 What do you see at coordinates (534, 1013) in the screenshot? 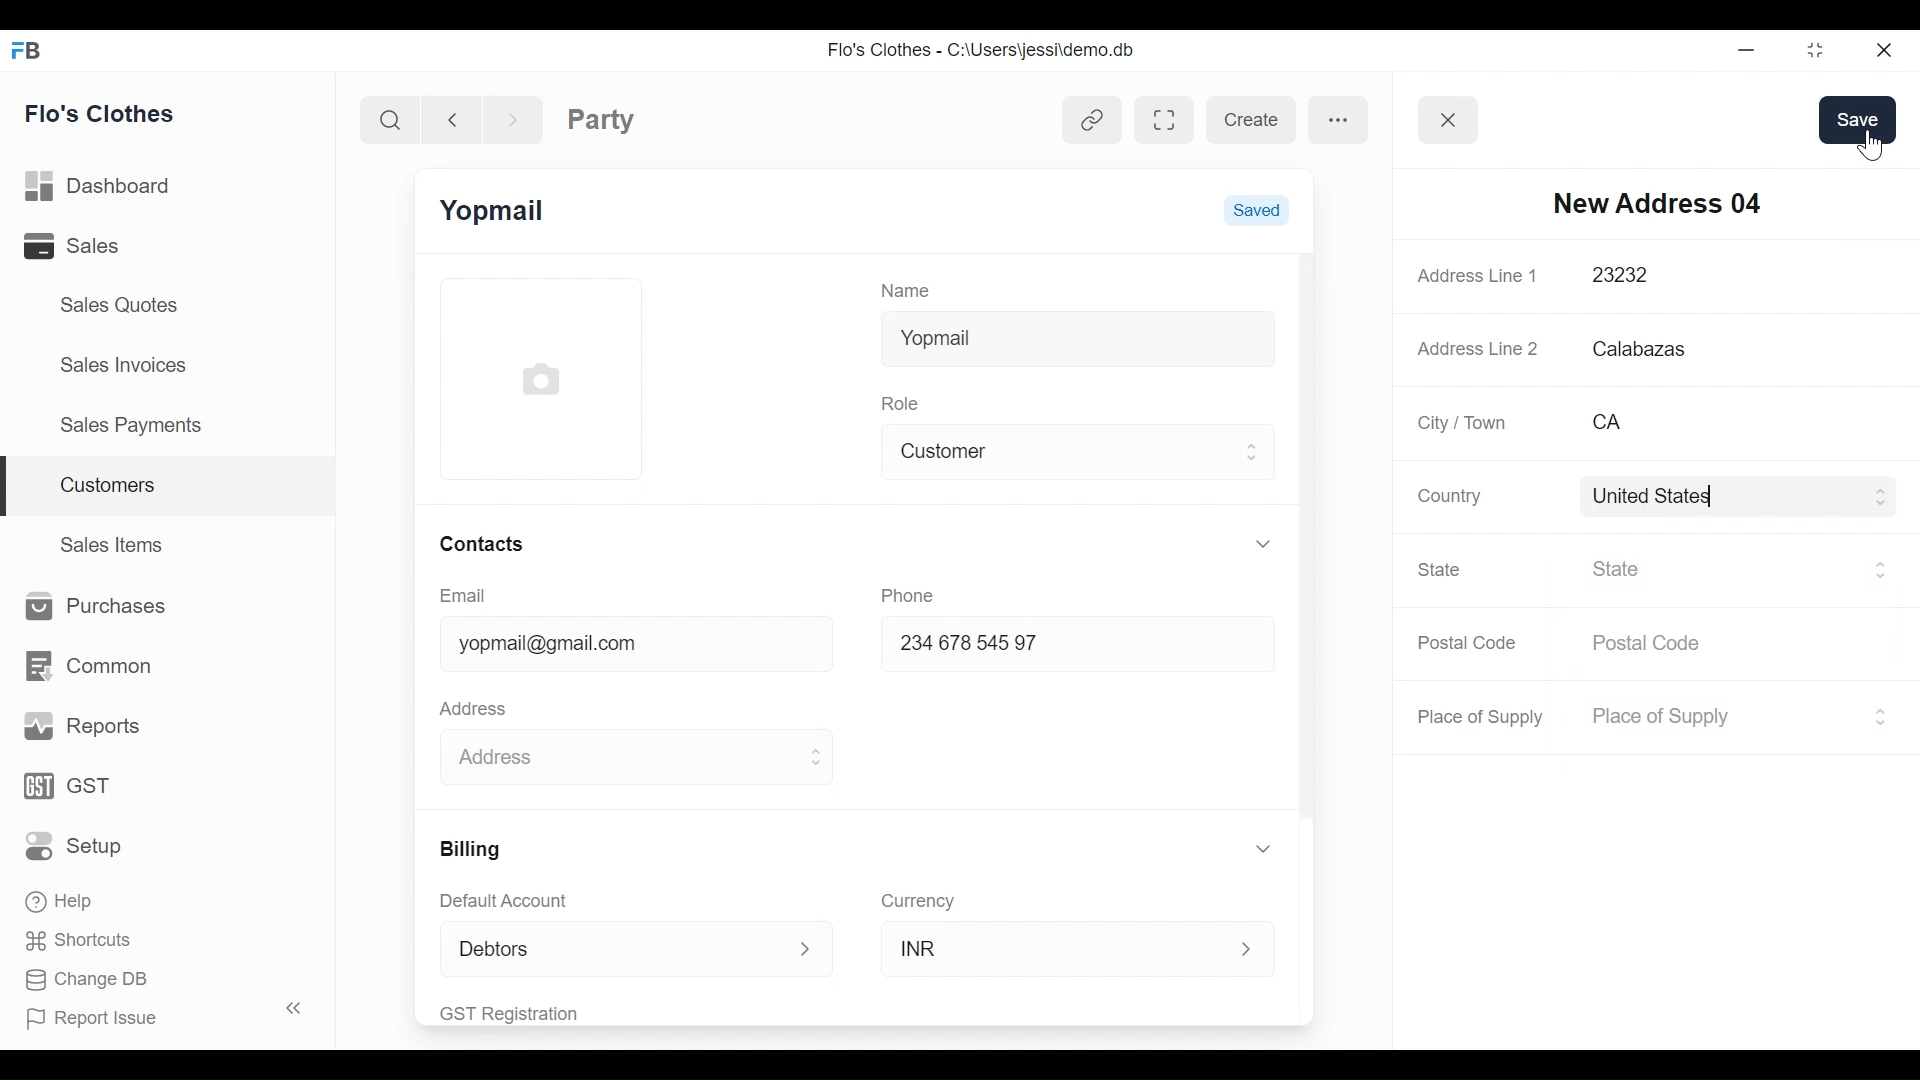
I see `GST Registration` at bounding box center [534, 1013].